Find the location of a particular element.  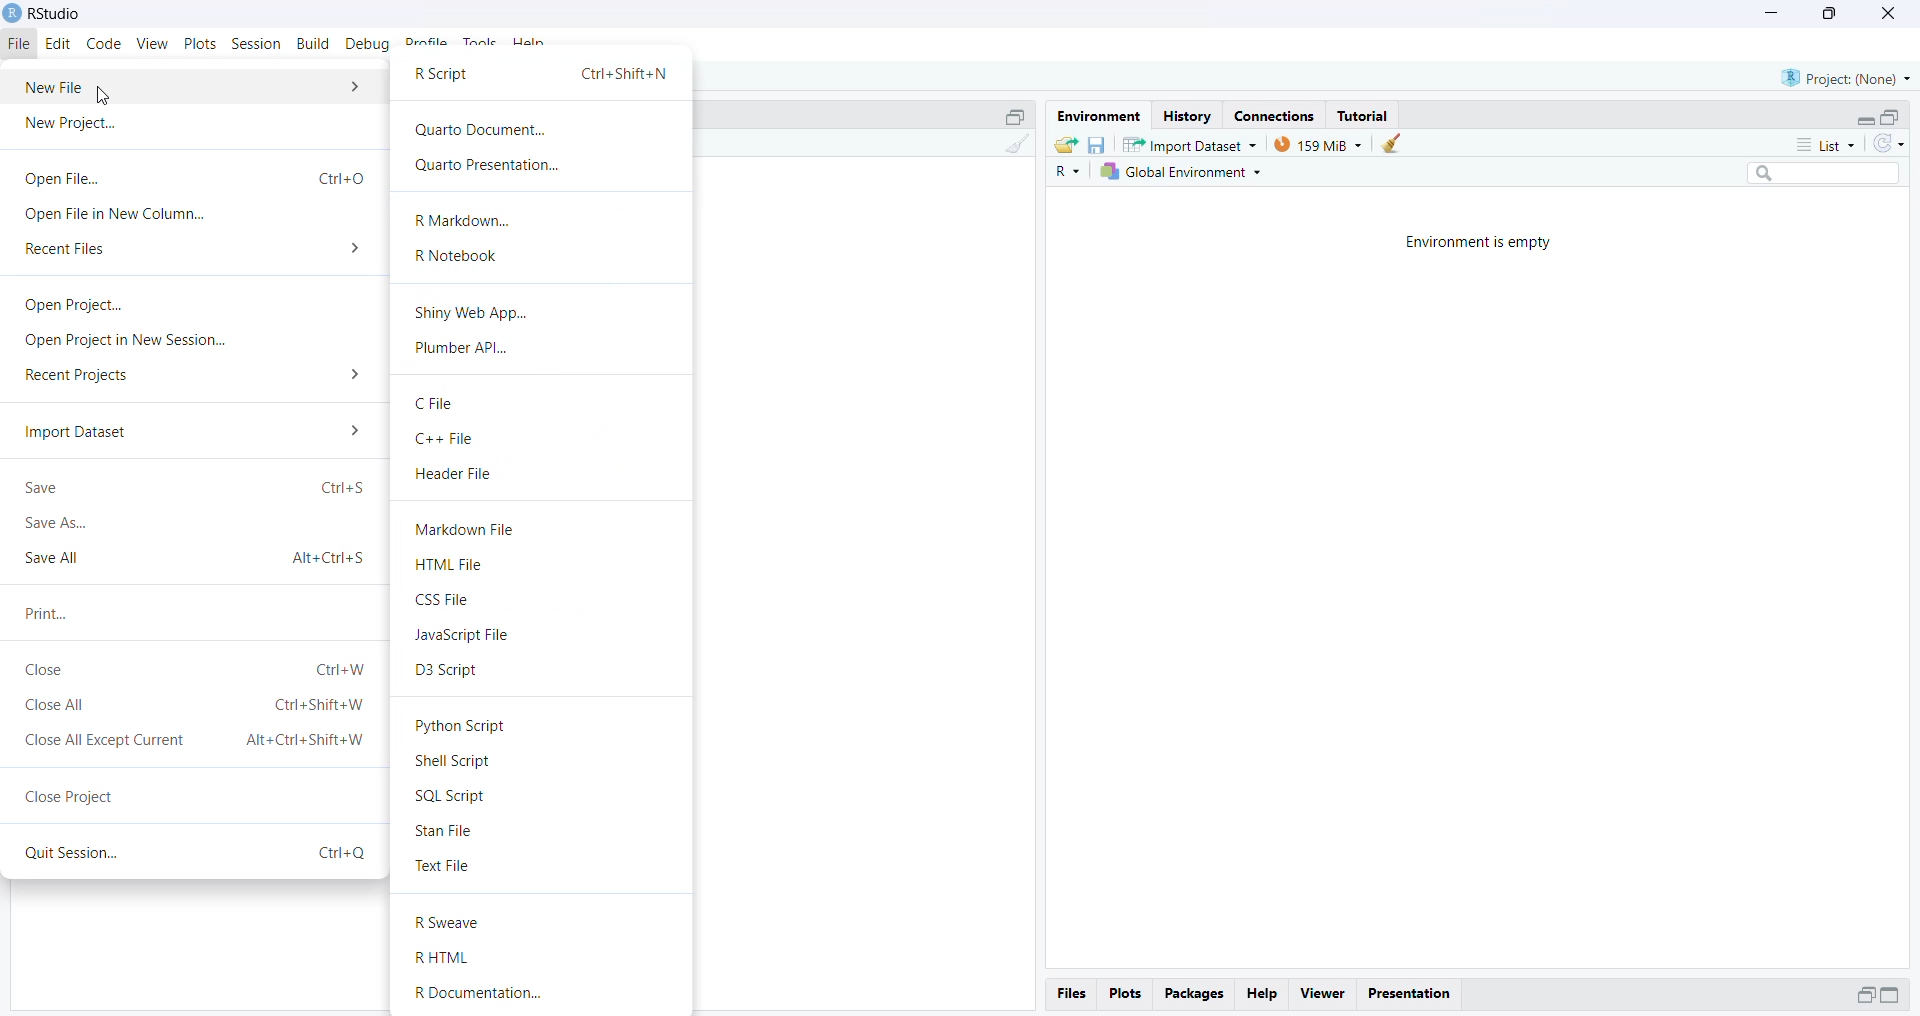

files is located at coordinates (1071, 994).